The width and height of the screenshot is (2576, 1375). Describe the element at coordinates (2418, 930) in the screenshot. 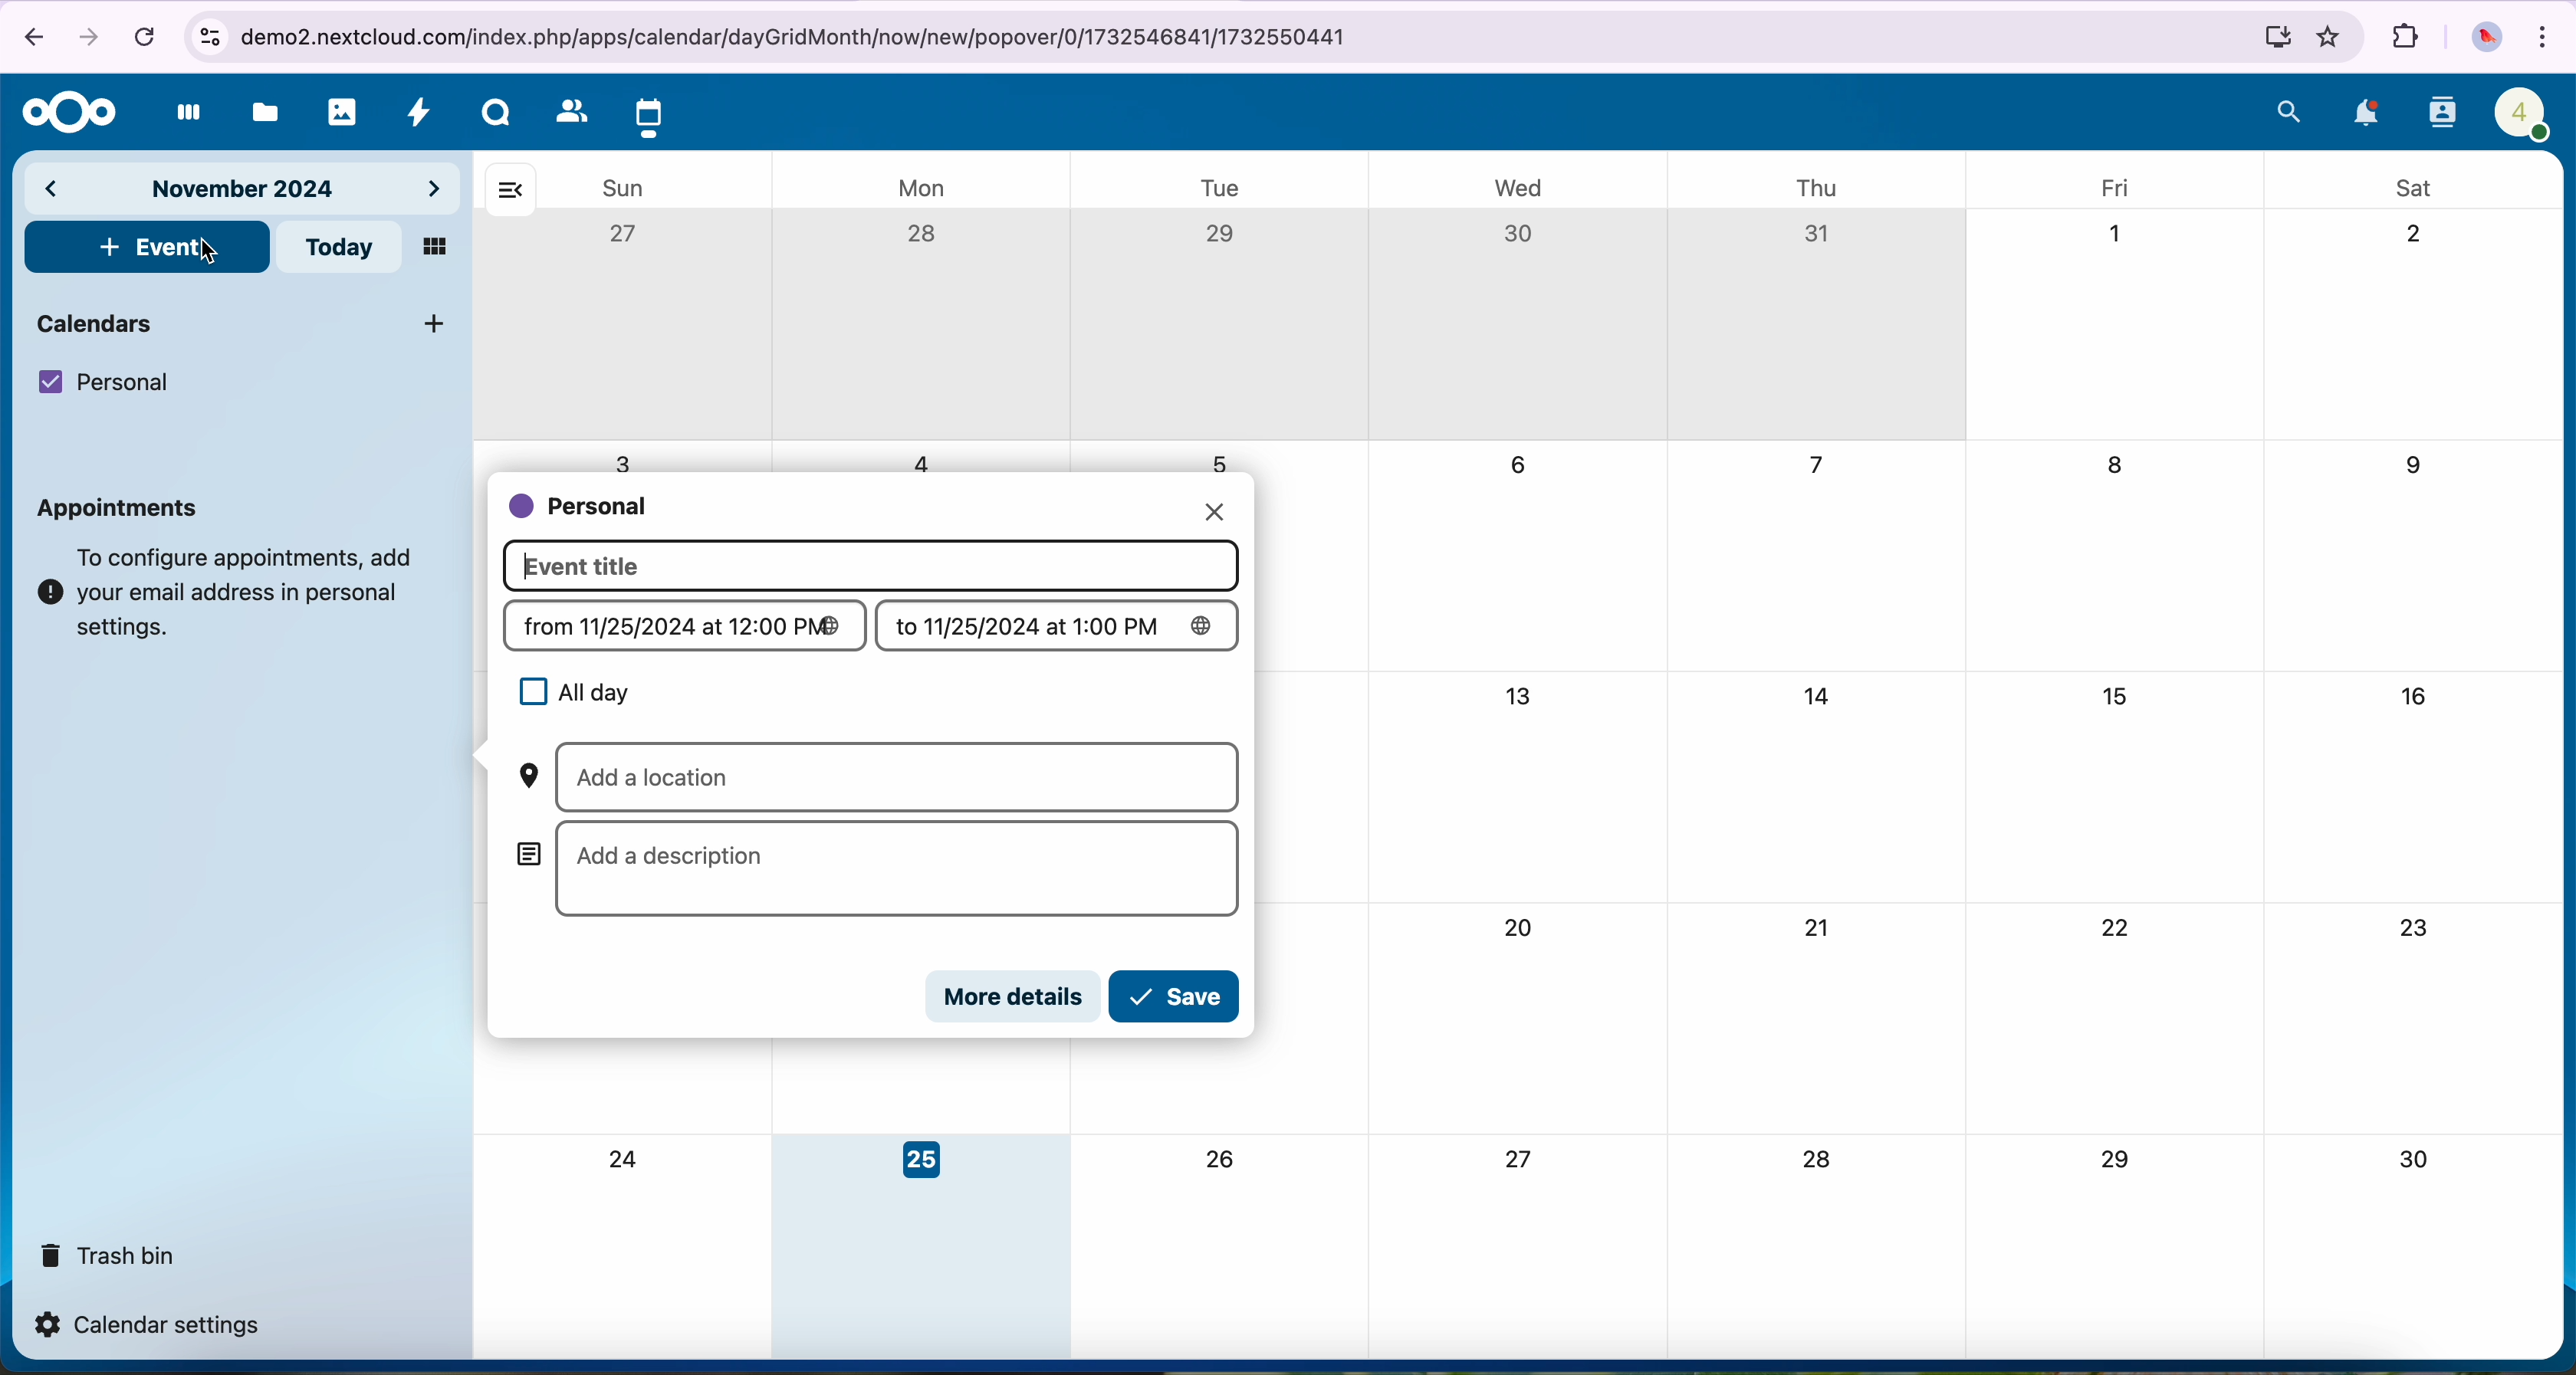

I see `23` at that location.